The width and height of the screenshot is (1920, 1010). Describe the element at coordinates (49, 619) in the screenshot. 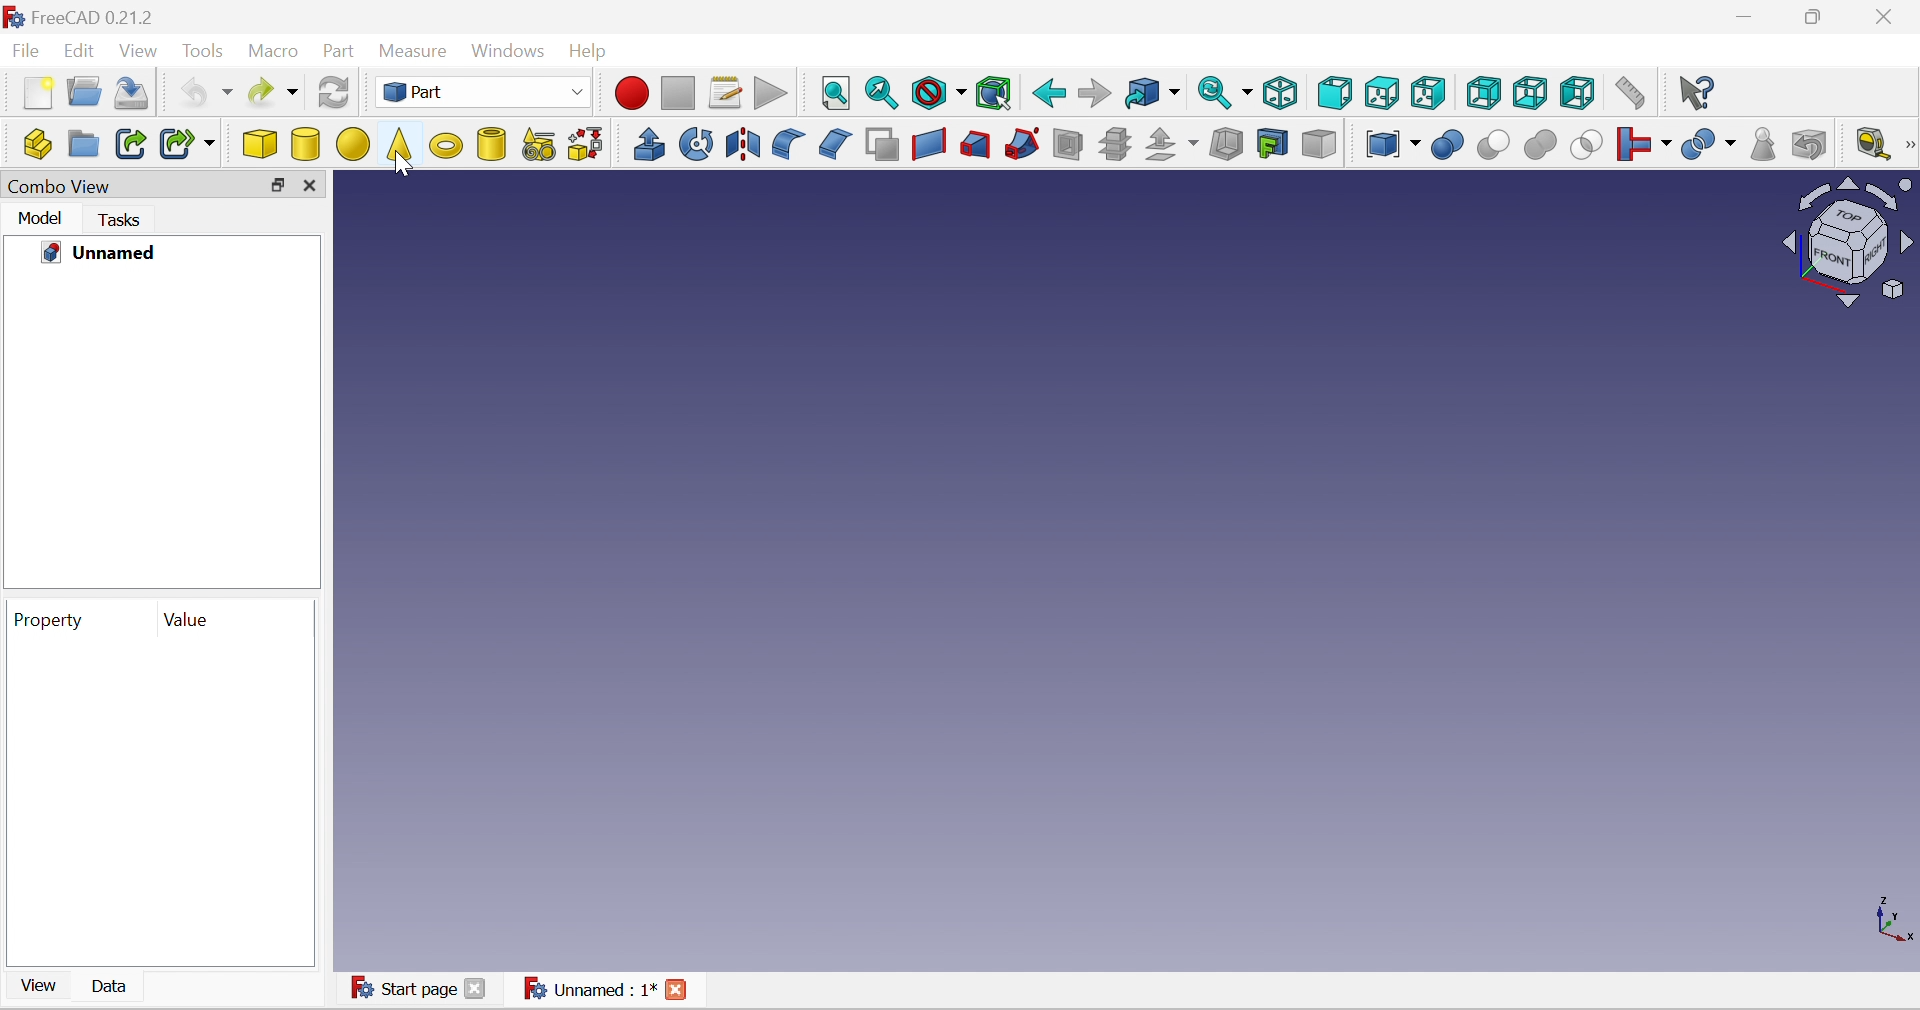

I see `Property` at that location.